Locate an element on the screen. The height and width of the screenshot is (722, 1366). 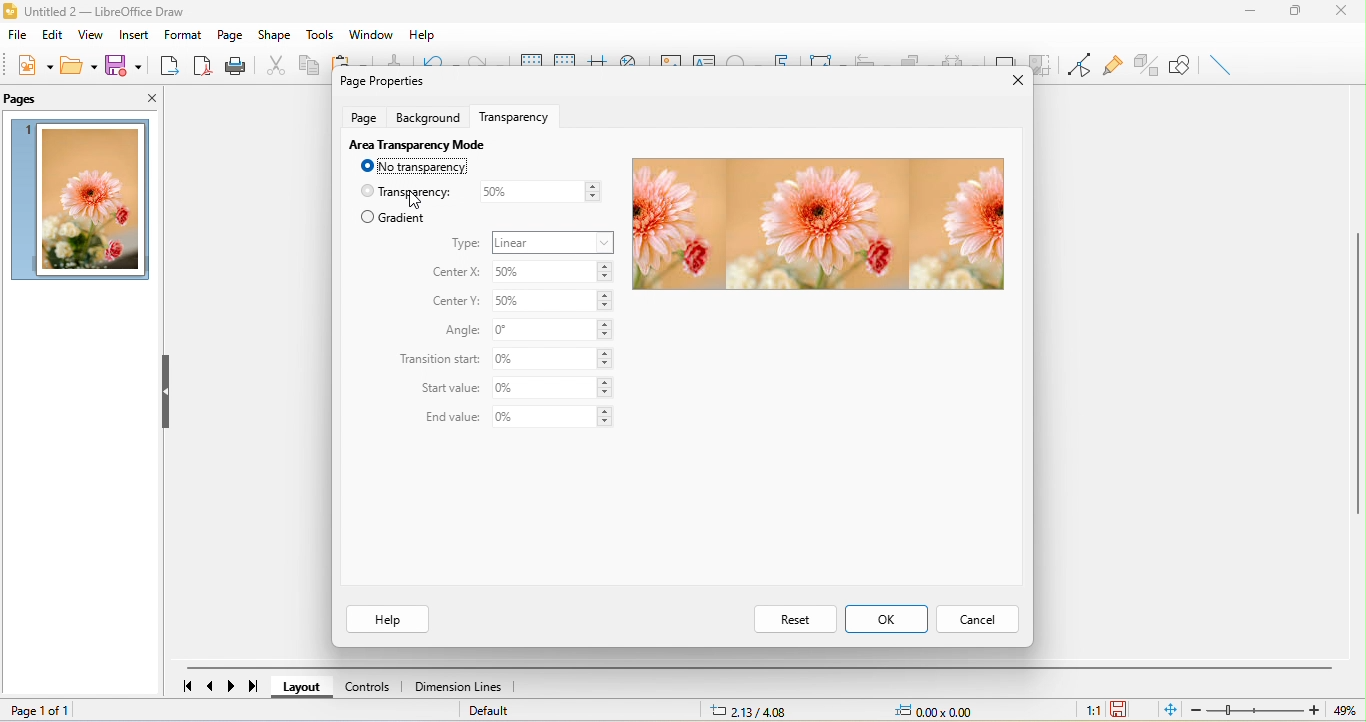
shape is located at coordinates (274, 36).